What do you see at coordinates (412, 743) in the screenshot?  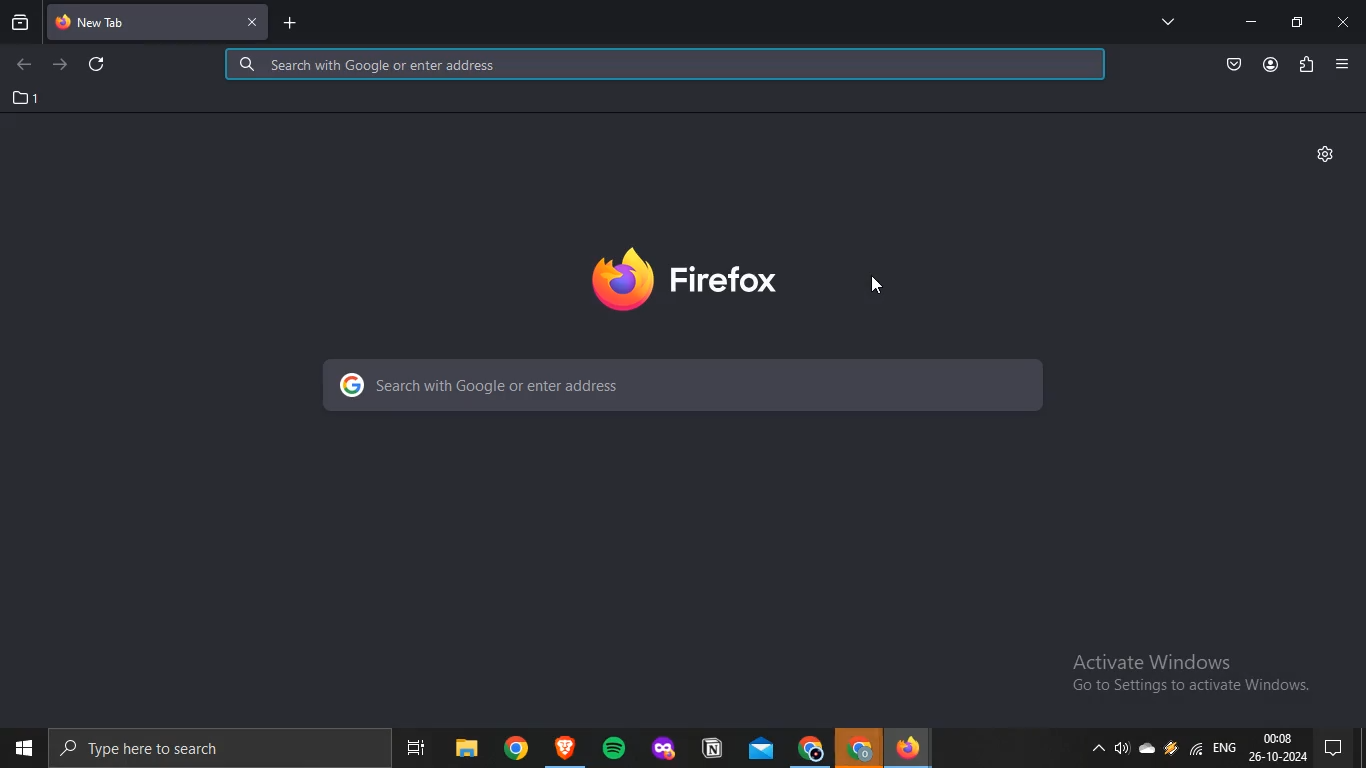 I see `` at bounding box center [412, 743].